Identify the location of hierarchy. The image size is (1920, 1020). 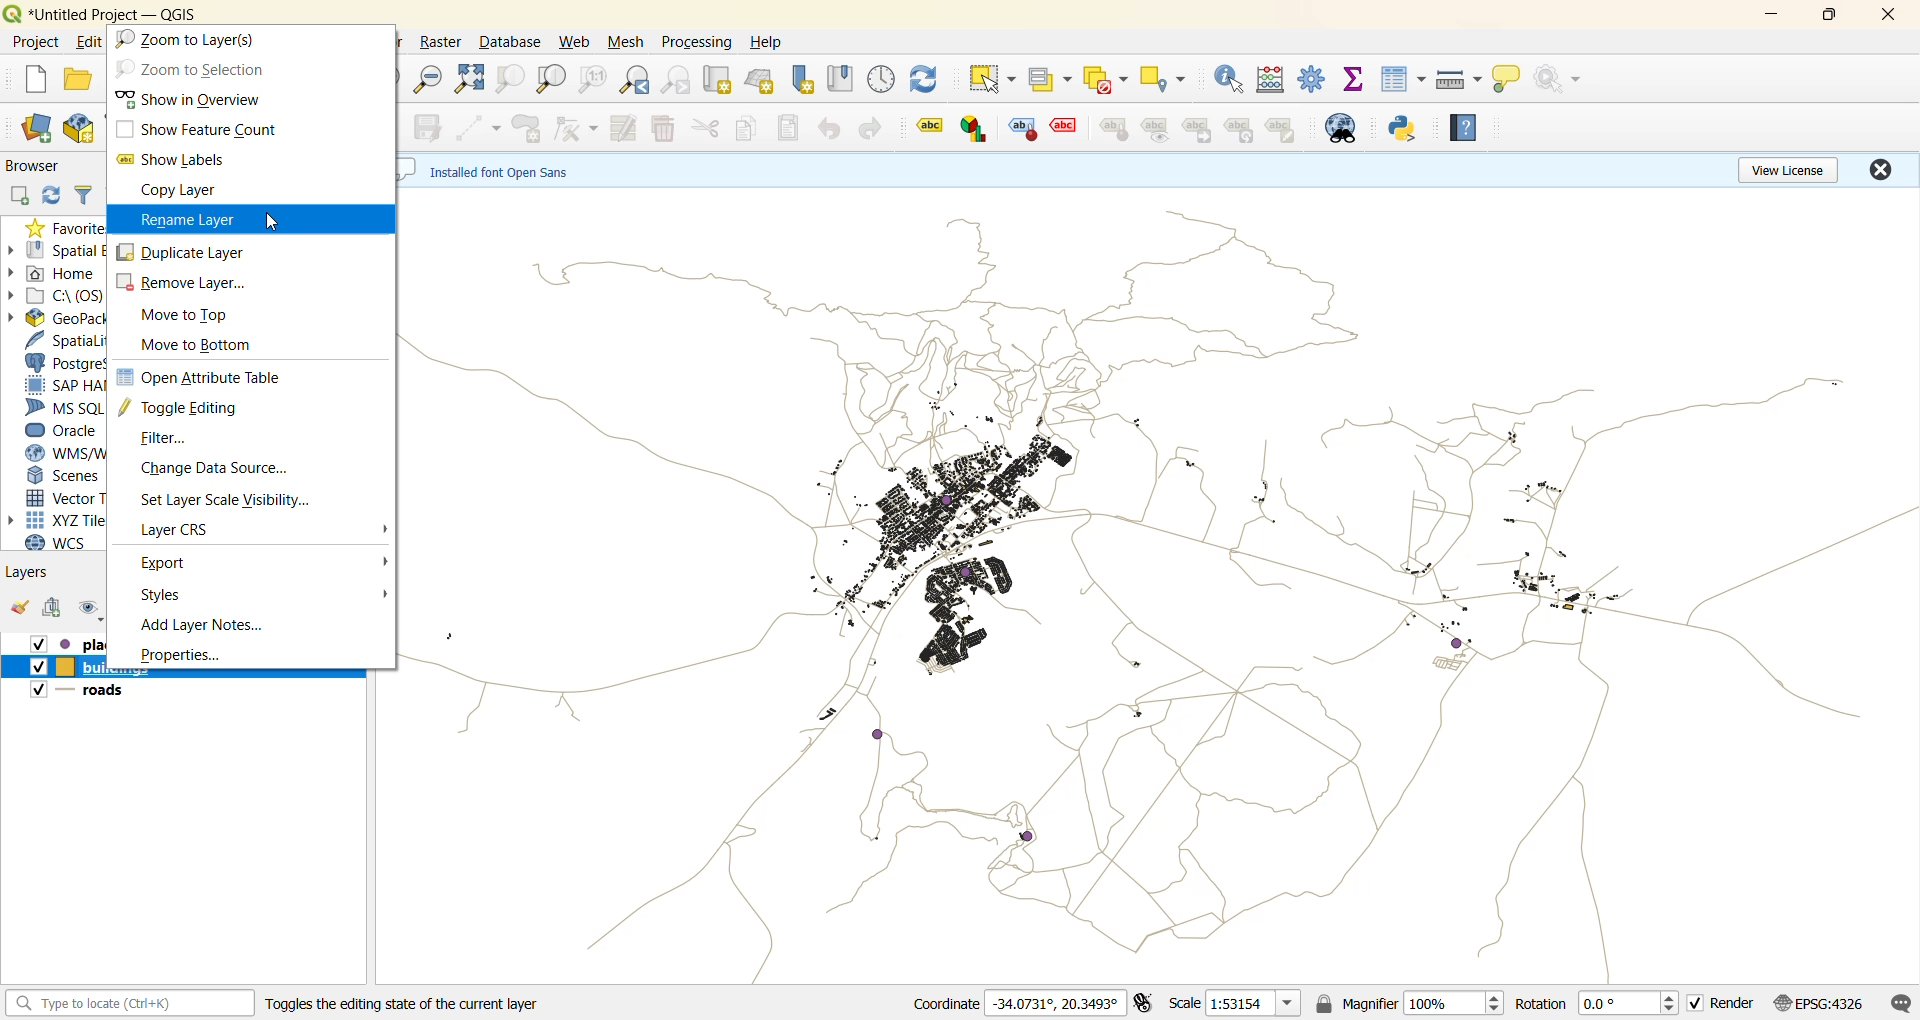
(1241, 130).